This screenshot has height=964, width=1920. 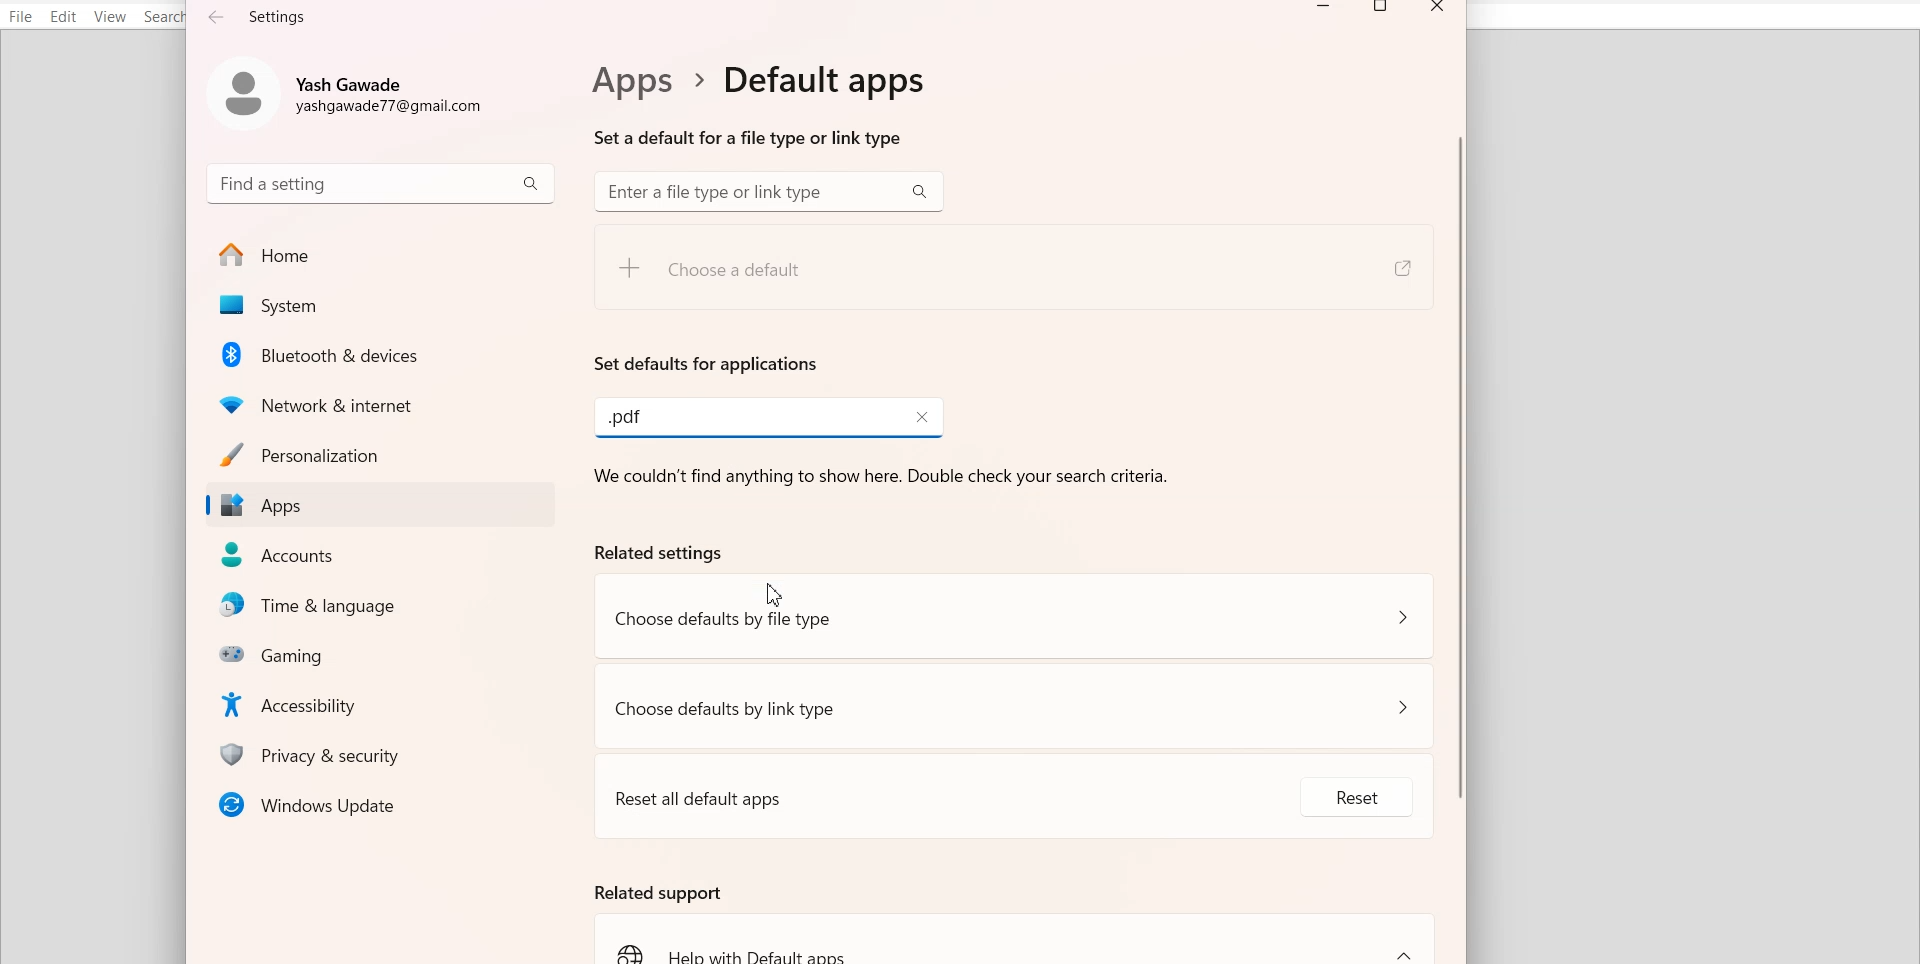 I want to click on Reset, so click(x=1335, y=804).